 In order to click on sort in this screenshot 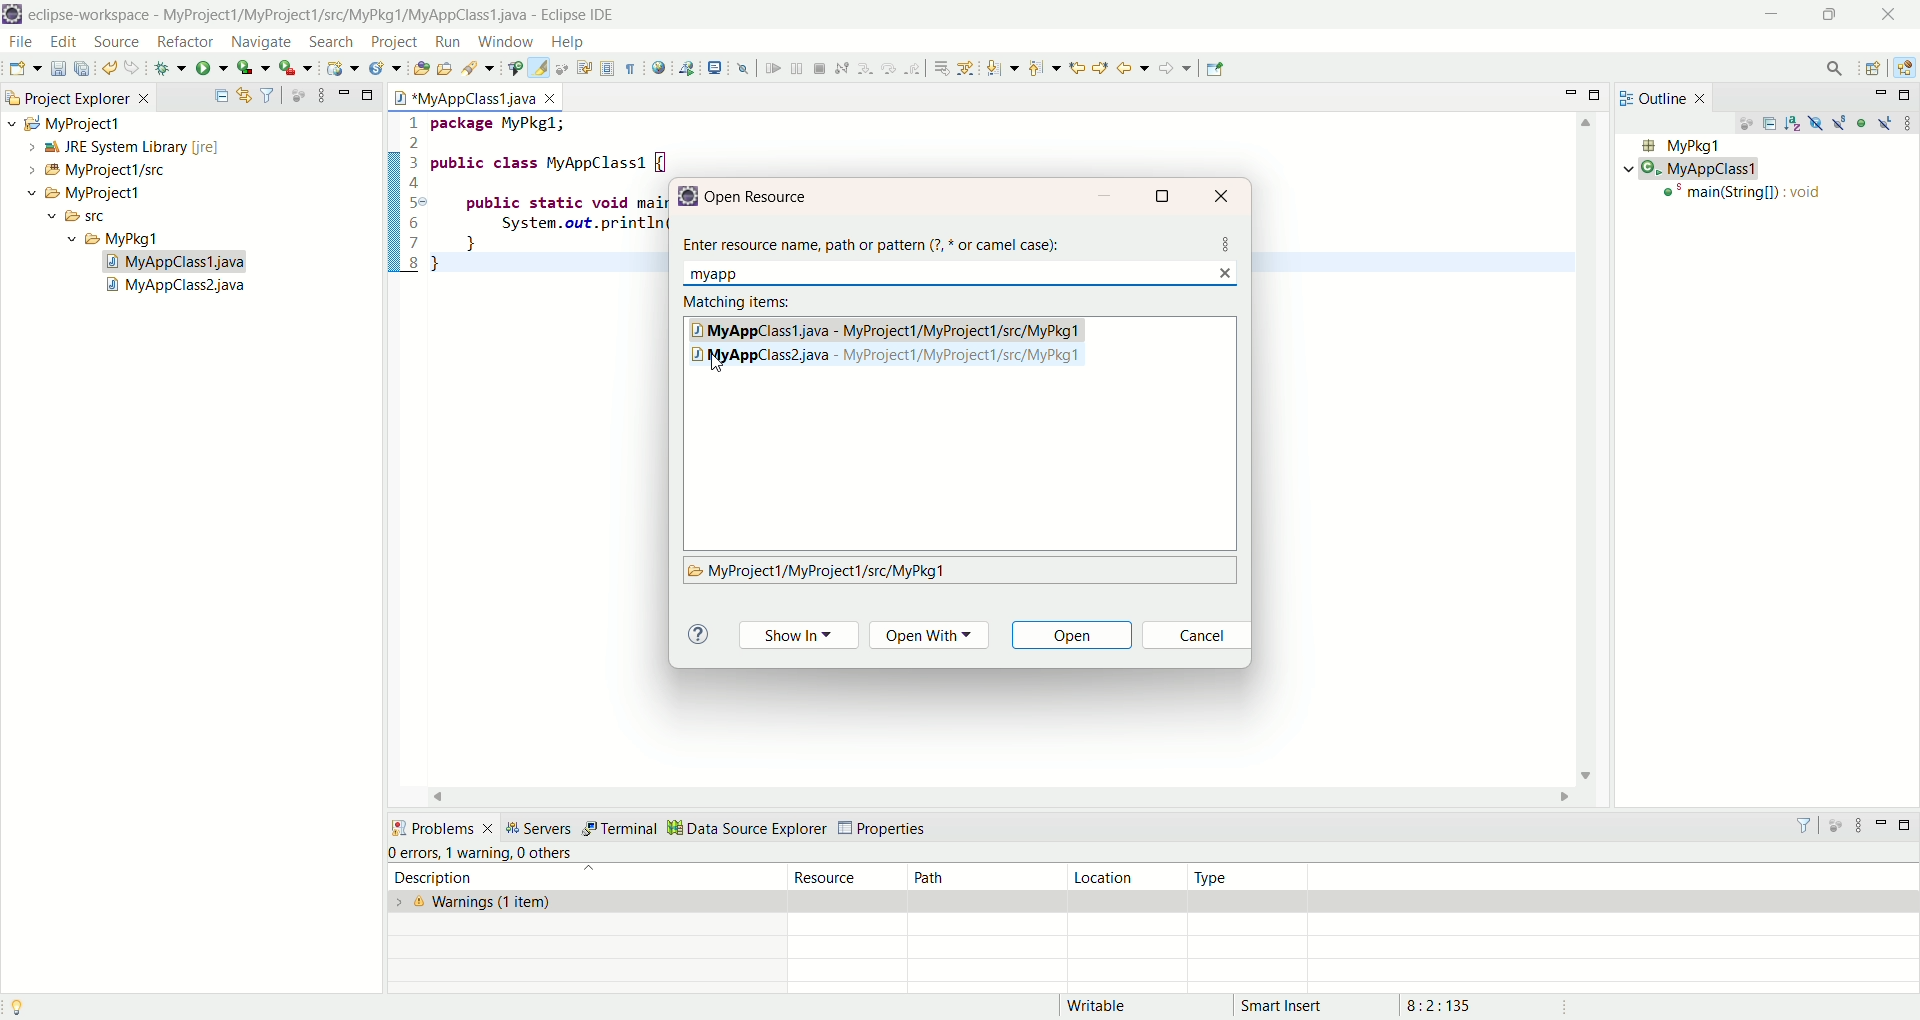, I will do `click(1796, 122)`.